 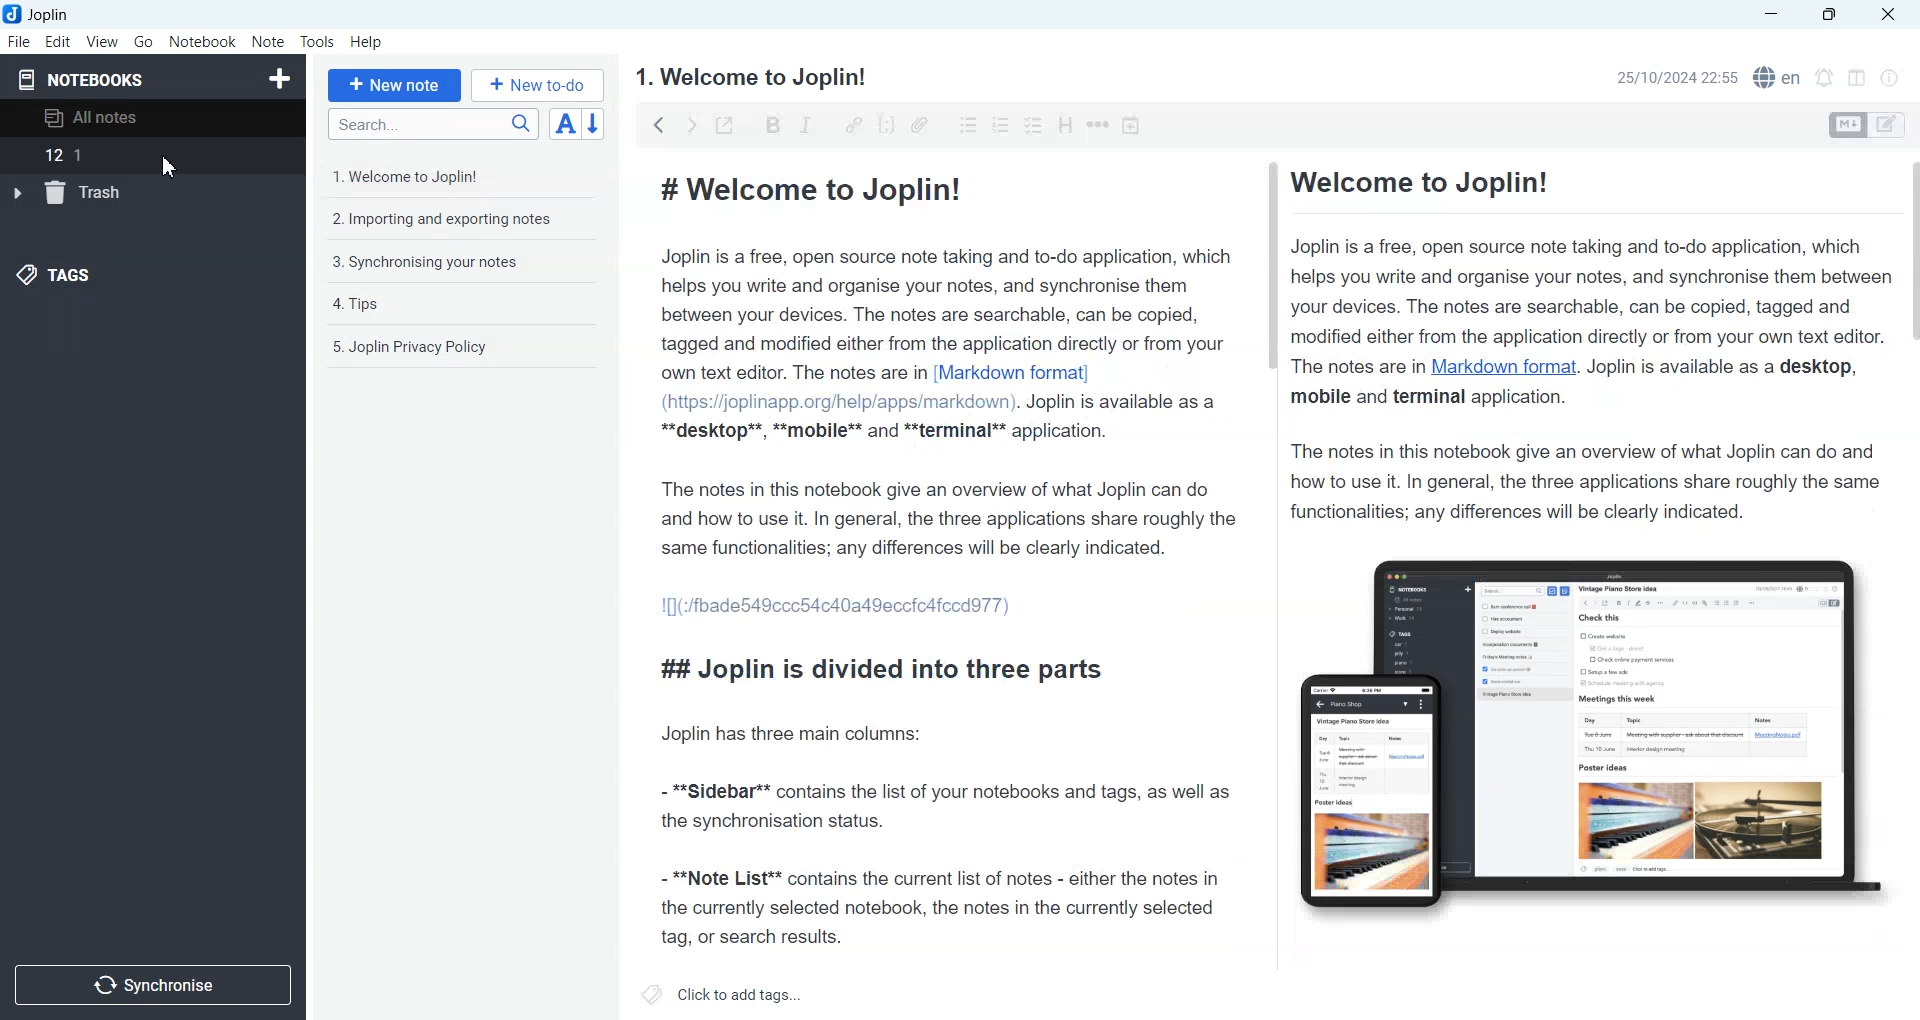 What do you see at coordinates (18, 41) in the screenshot?
I see `File ` at bounding box center [18, 41].